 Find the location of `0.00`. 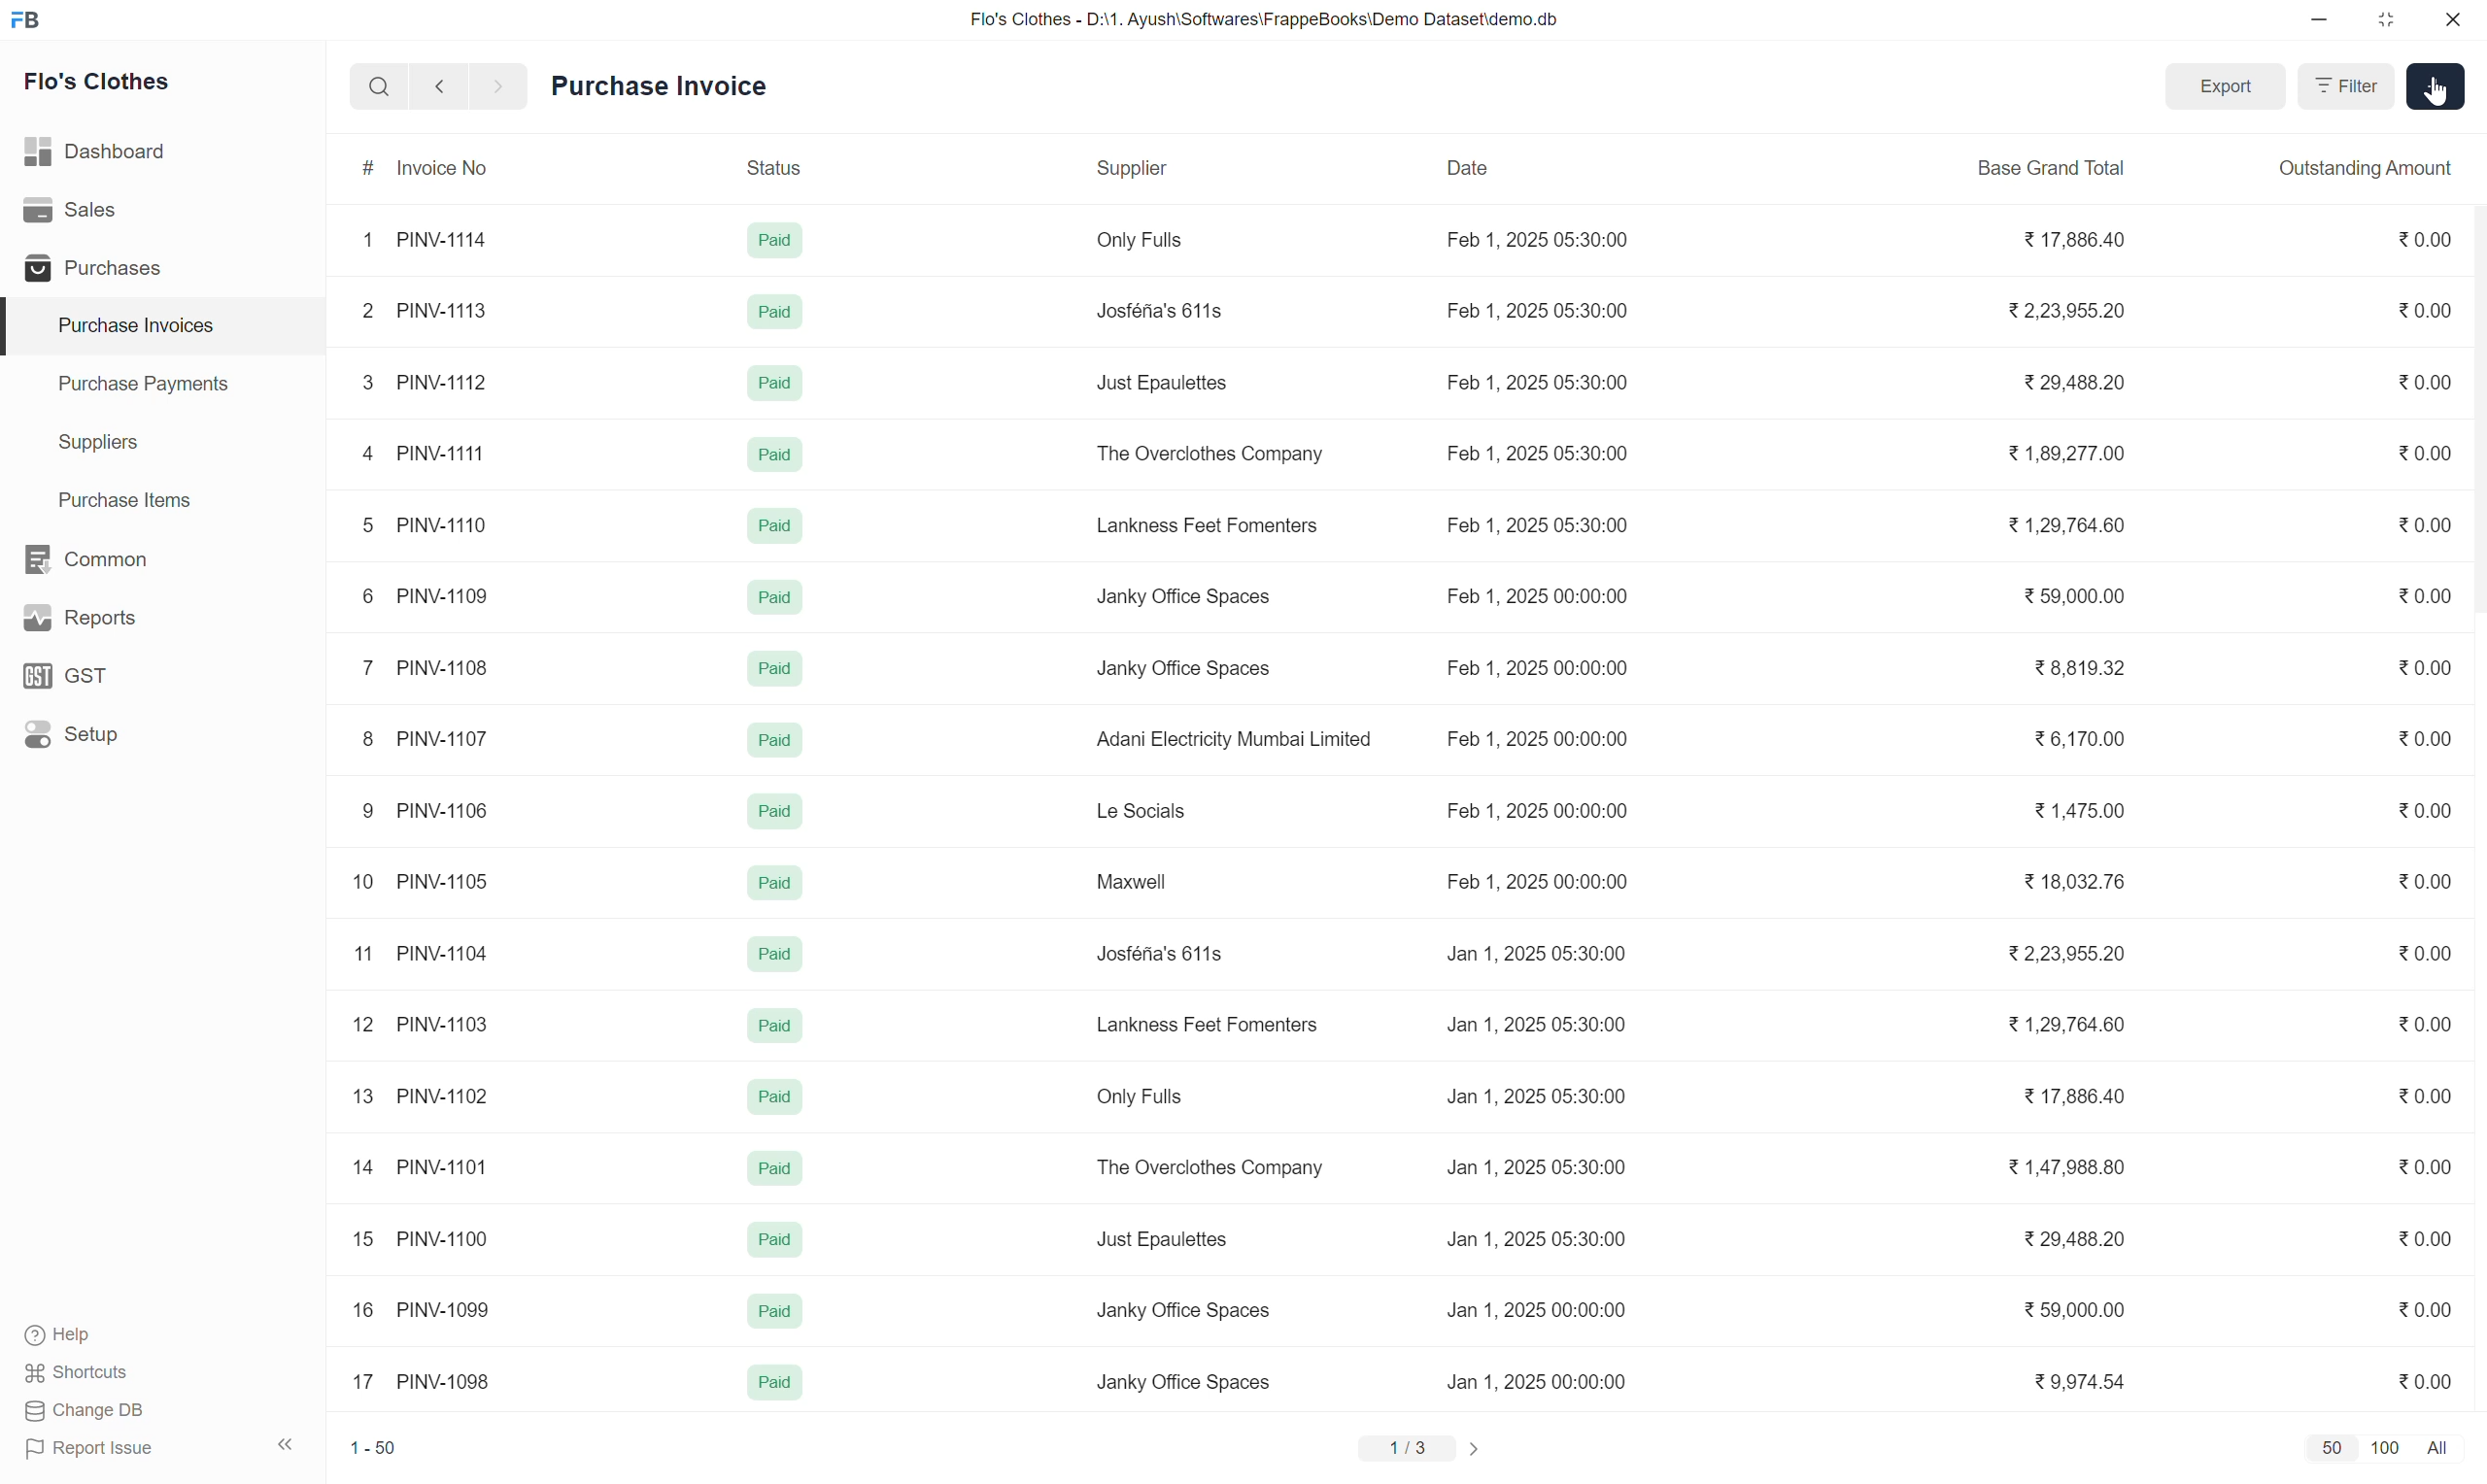

0.00 is located at coordinates (2423, 666).